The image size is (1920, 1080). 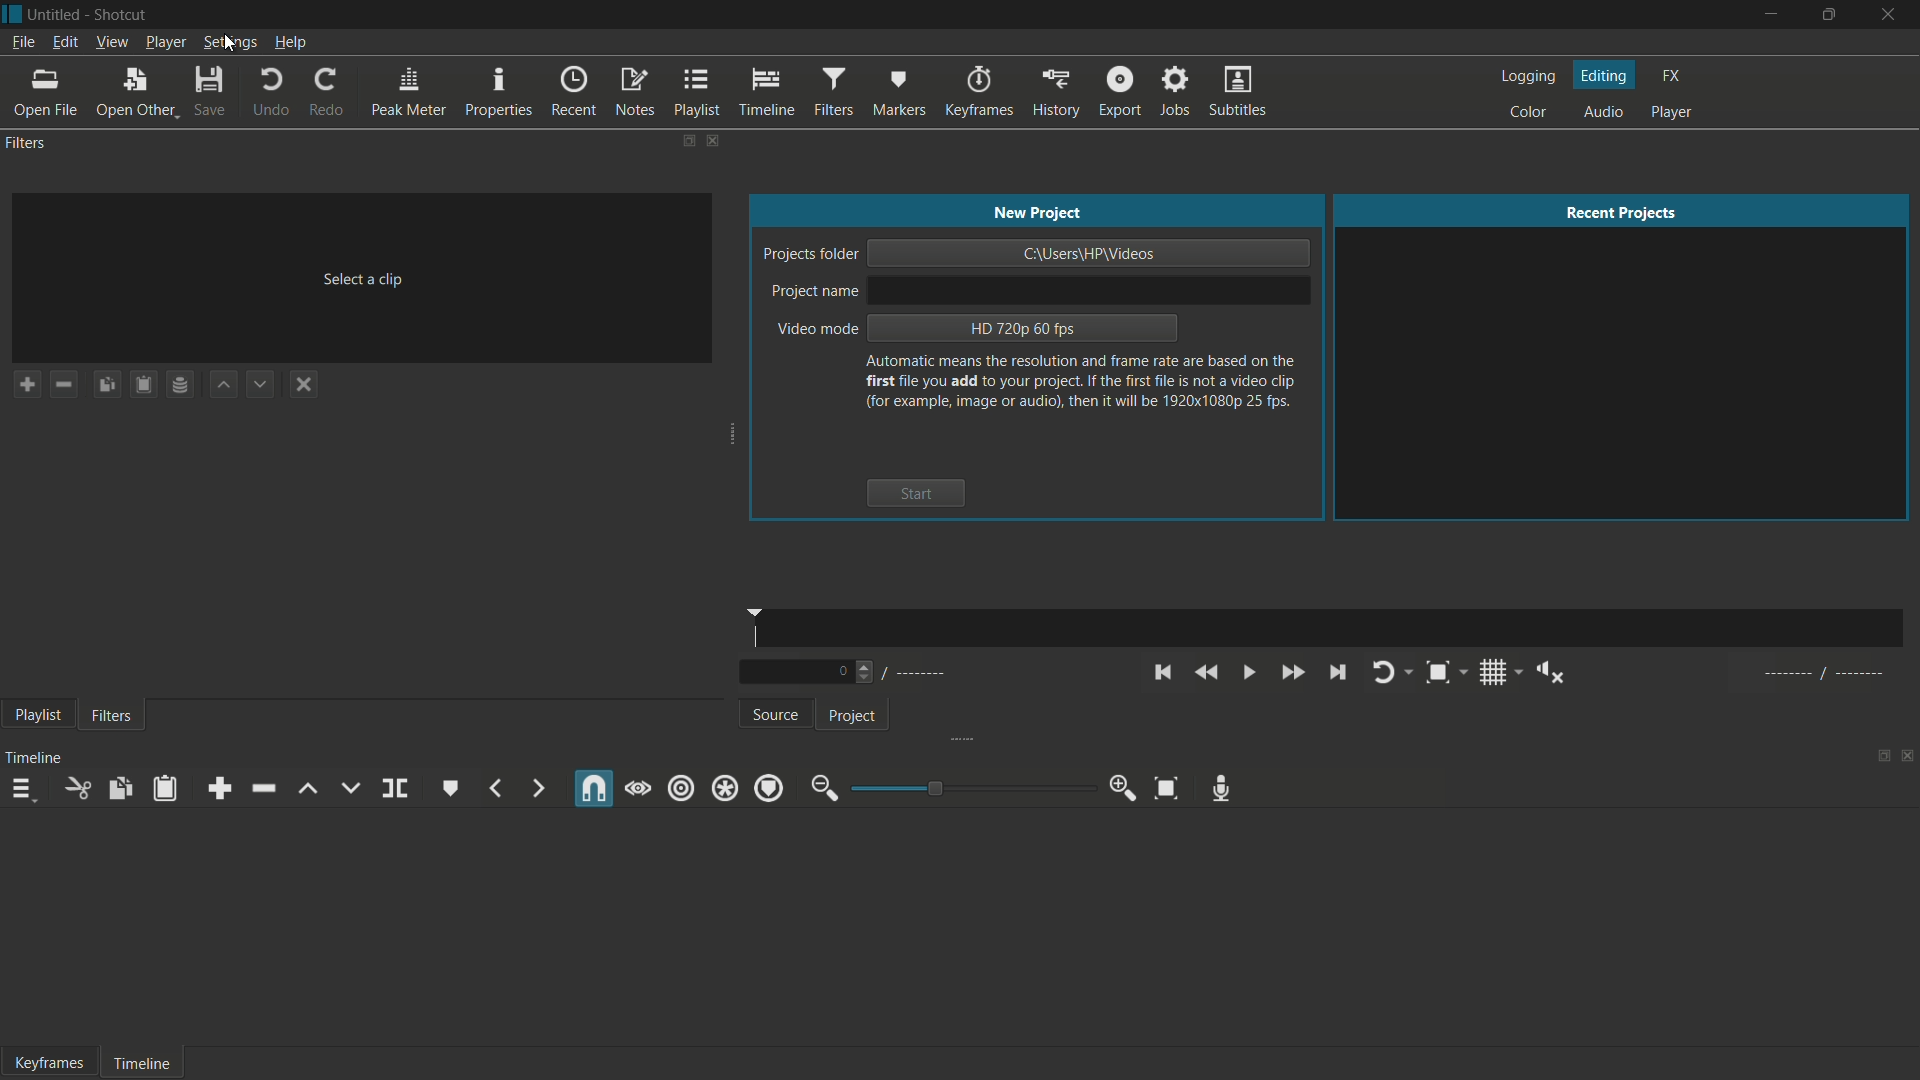 I want to click on markers, so click(x=899, y=92).